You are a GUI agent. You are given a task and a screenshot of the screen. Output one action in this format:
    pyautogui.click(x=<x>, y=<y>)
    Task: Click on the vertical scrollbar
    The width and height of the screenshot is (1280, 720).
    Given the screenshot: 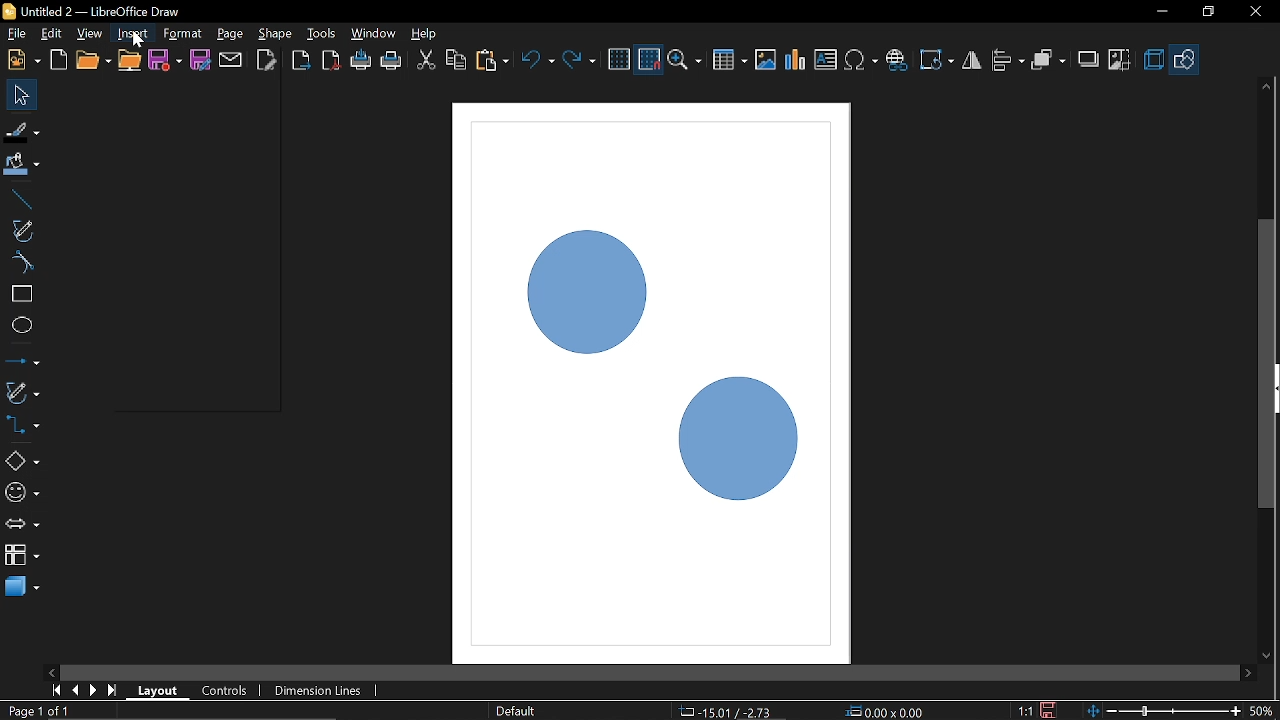 What is the action you would take?
    pyautogui.click(x=1267, y=281)
    